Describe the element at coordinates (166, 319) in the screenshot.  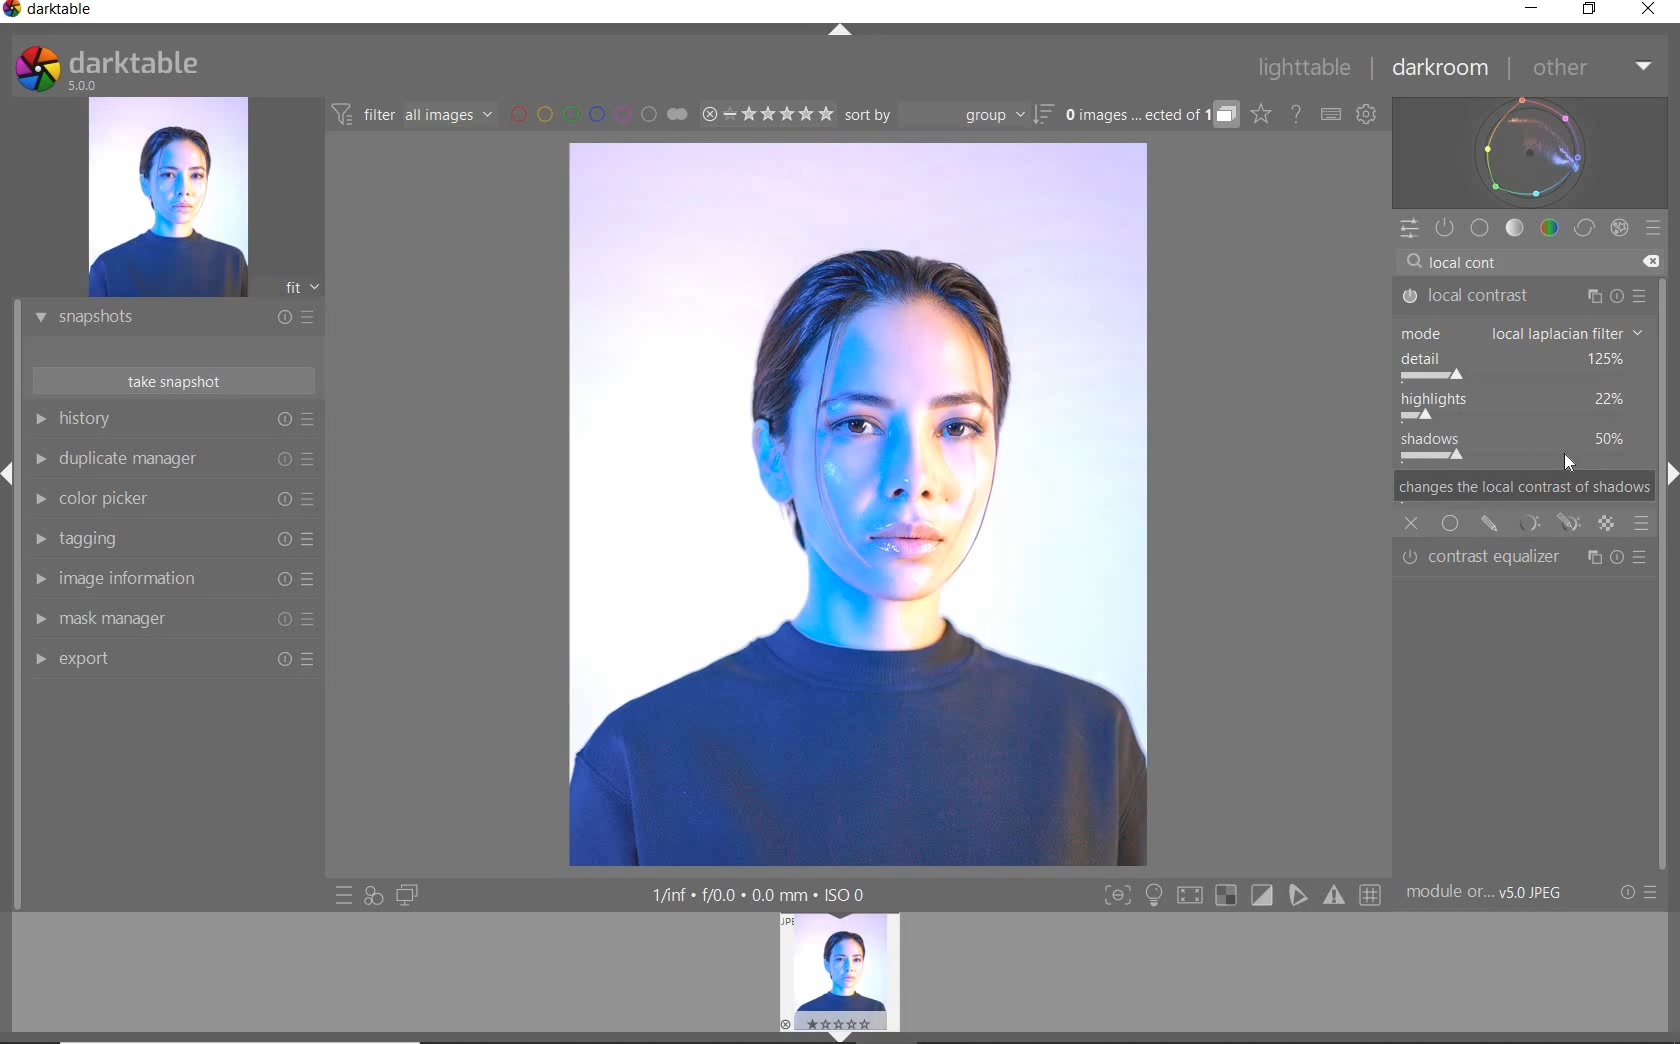
I see `SNAPSHOTS` at that location.